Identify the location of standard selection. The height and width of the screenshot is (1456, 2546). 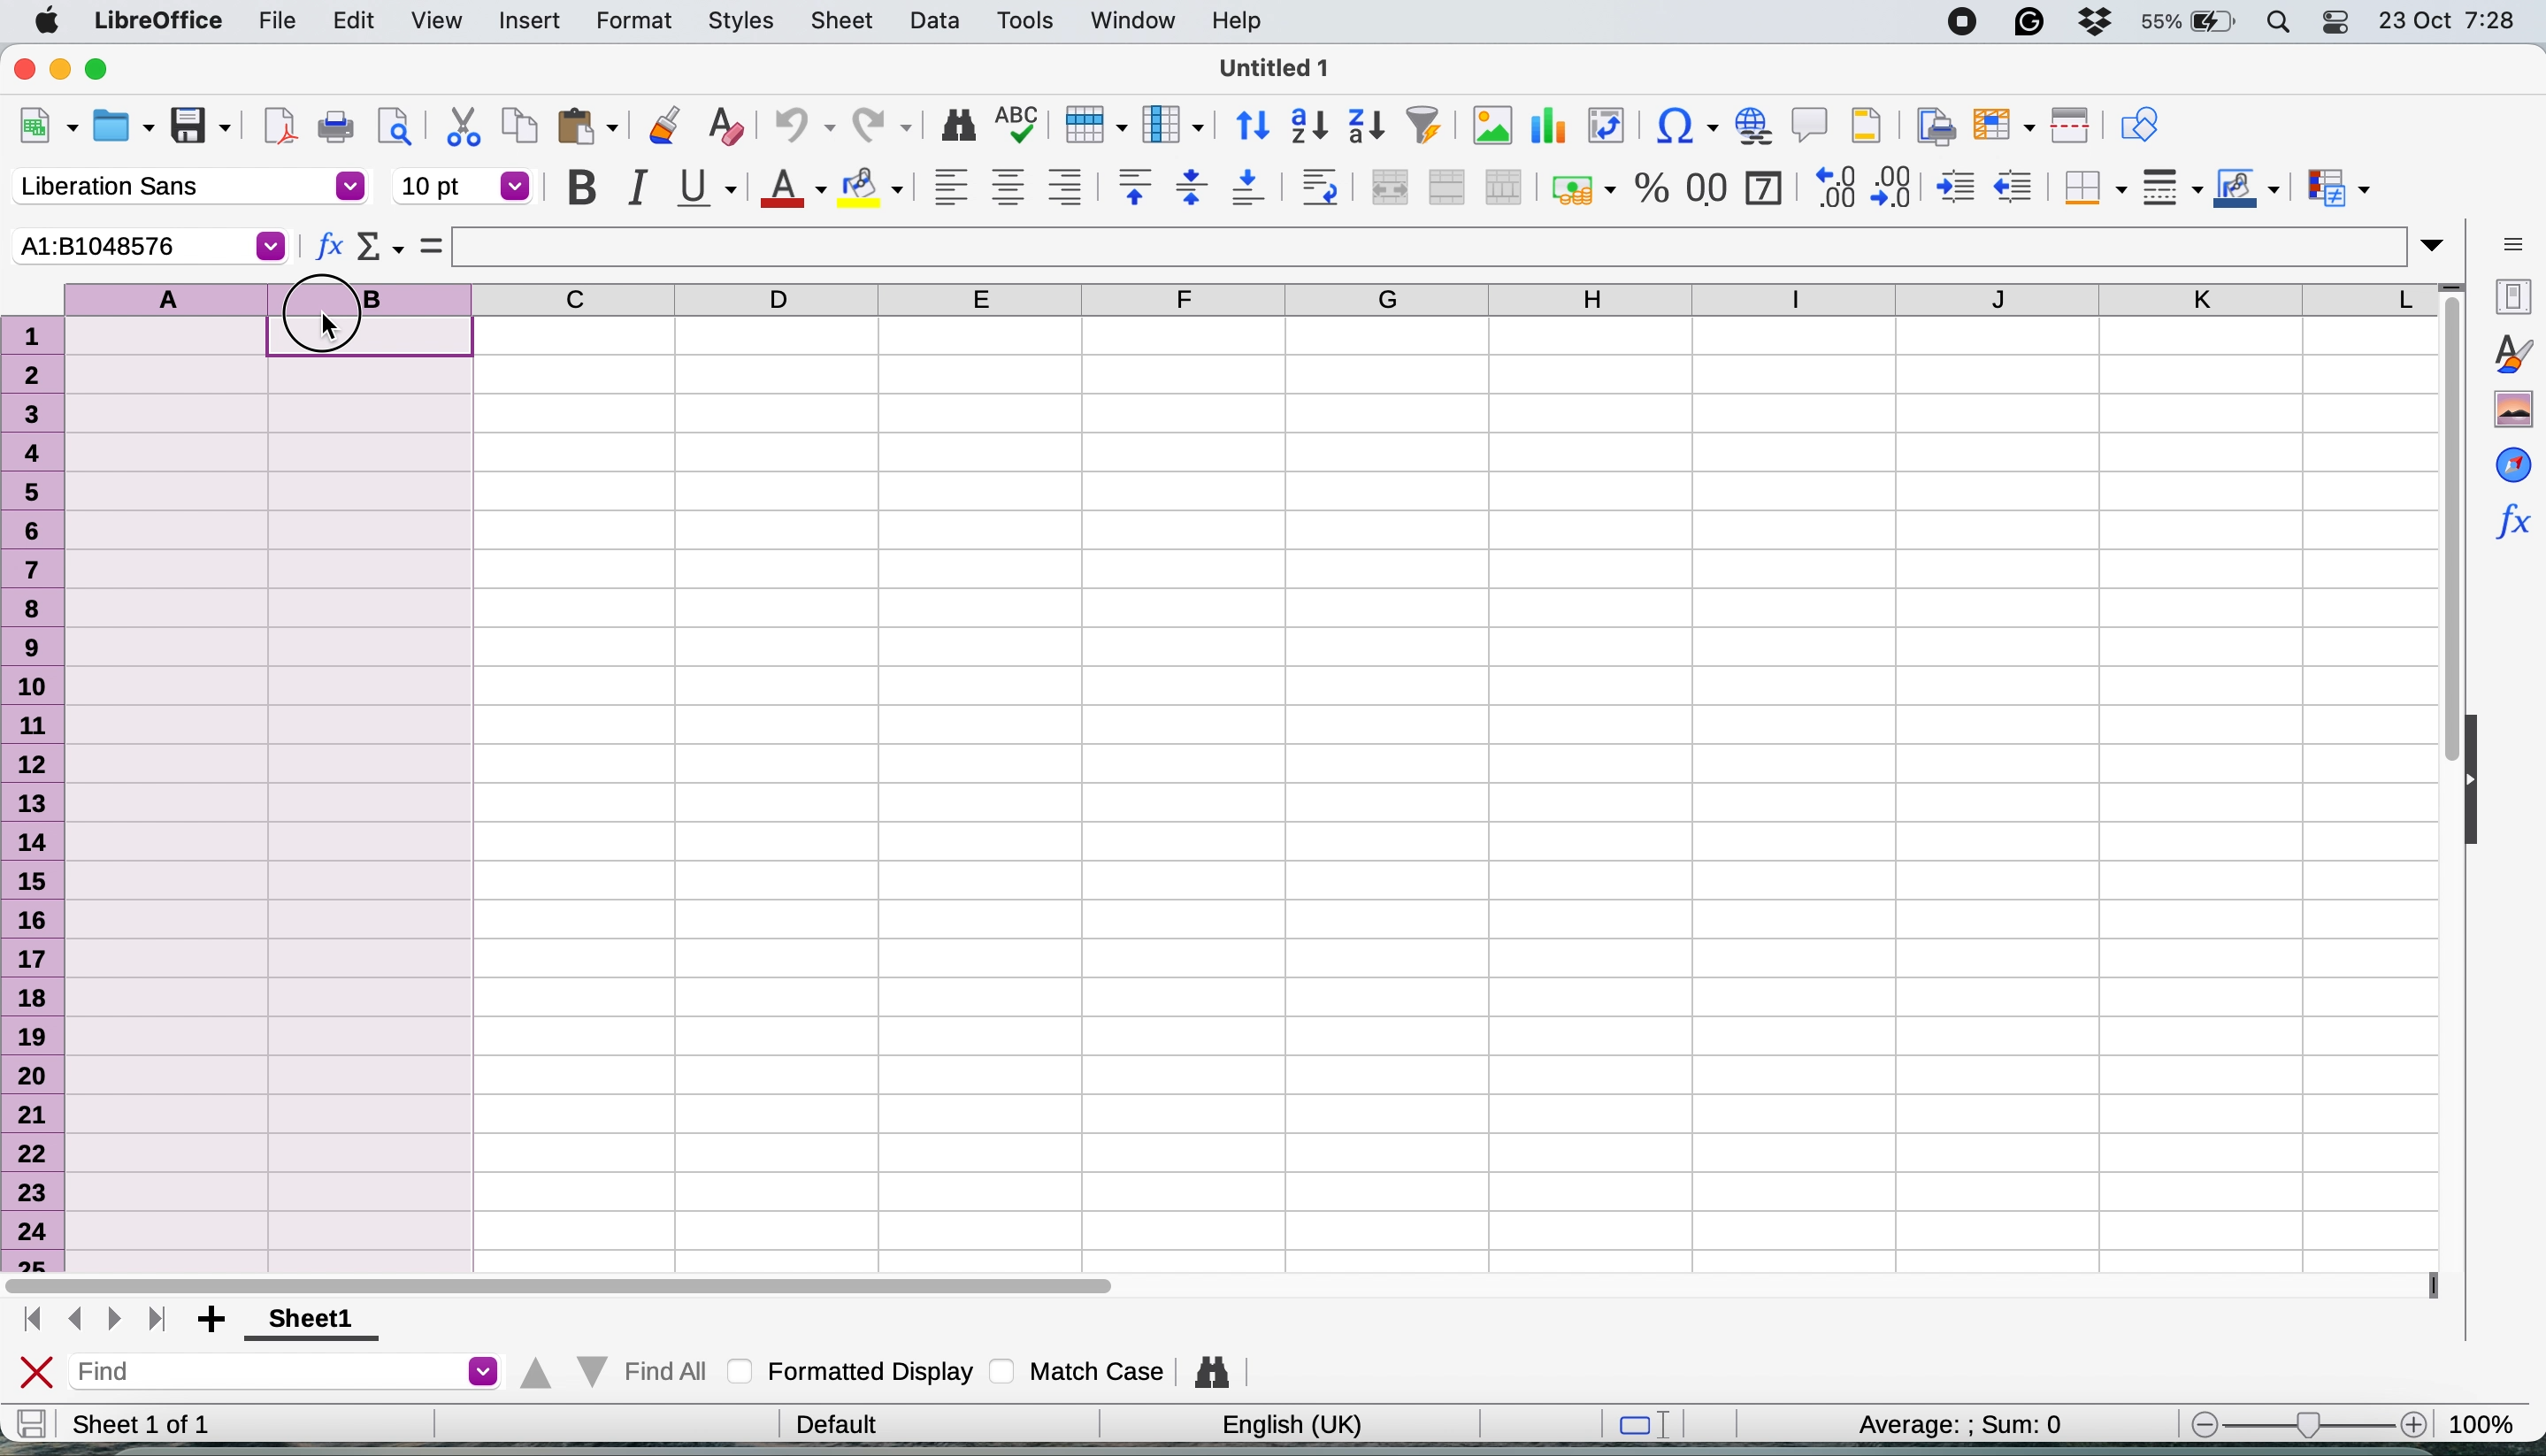
(1635, 1424).